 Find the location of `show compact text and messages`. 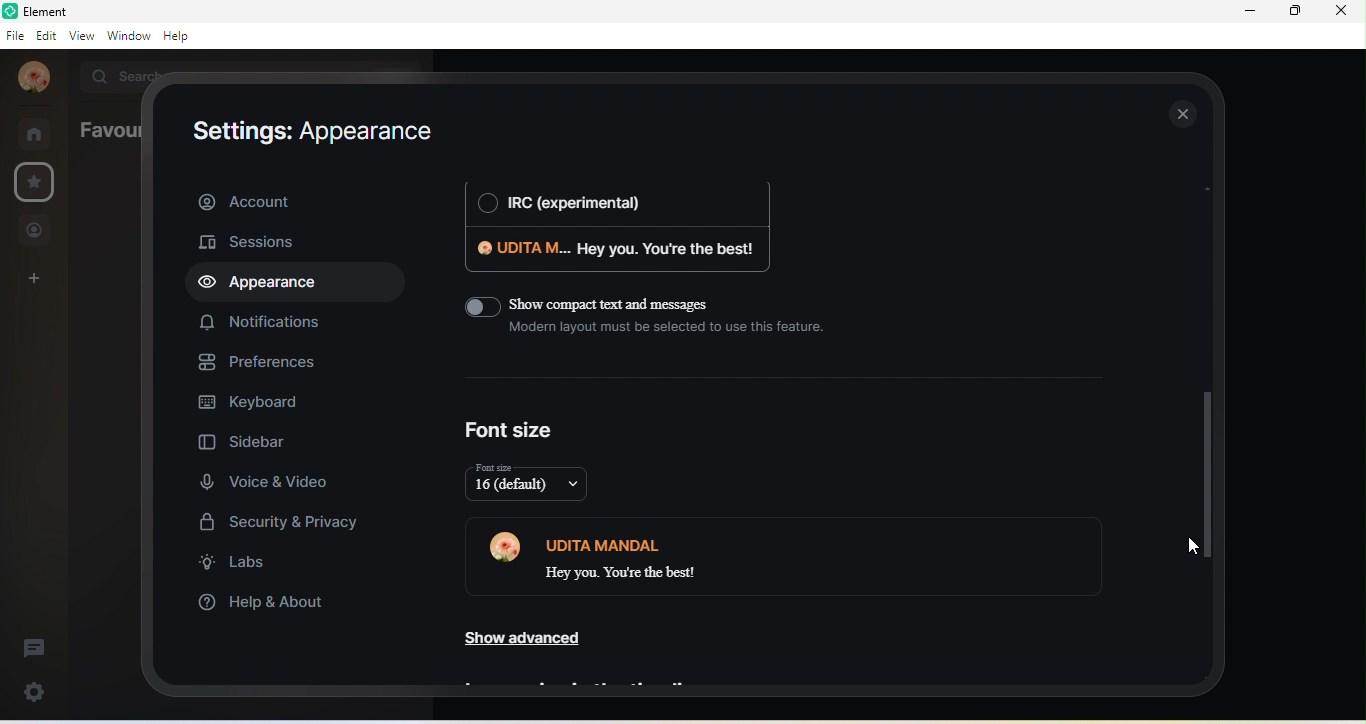

show compact text and messages is located at coordinates (654, 324).